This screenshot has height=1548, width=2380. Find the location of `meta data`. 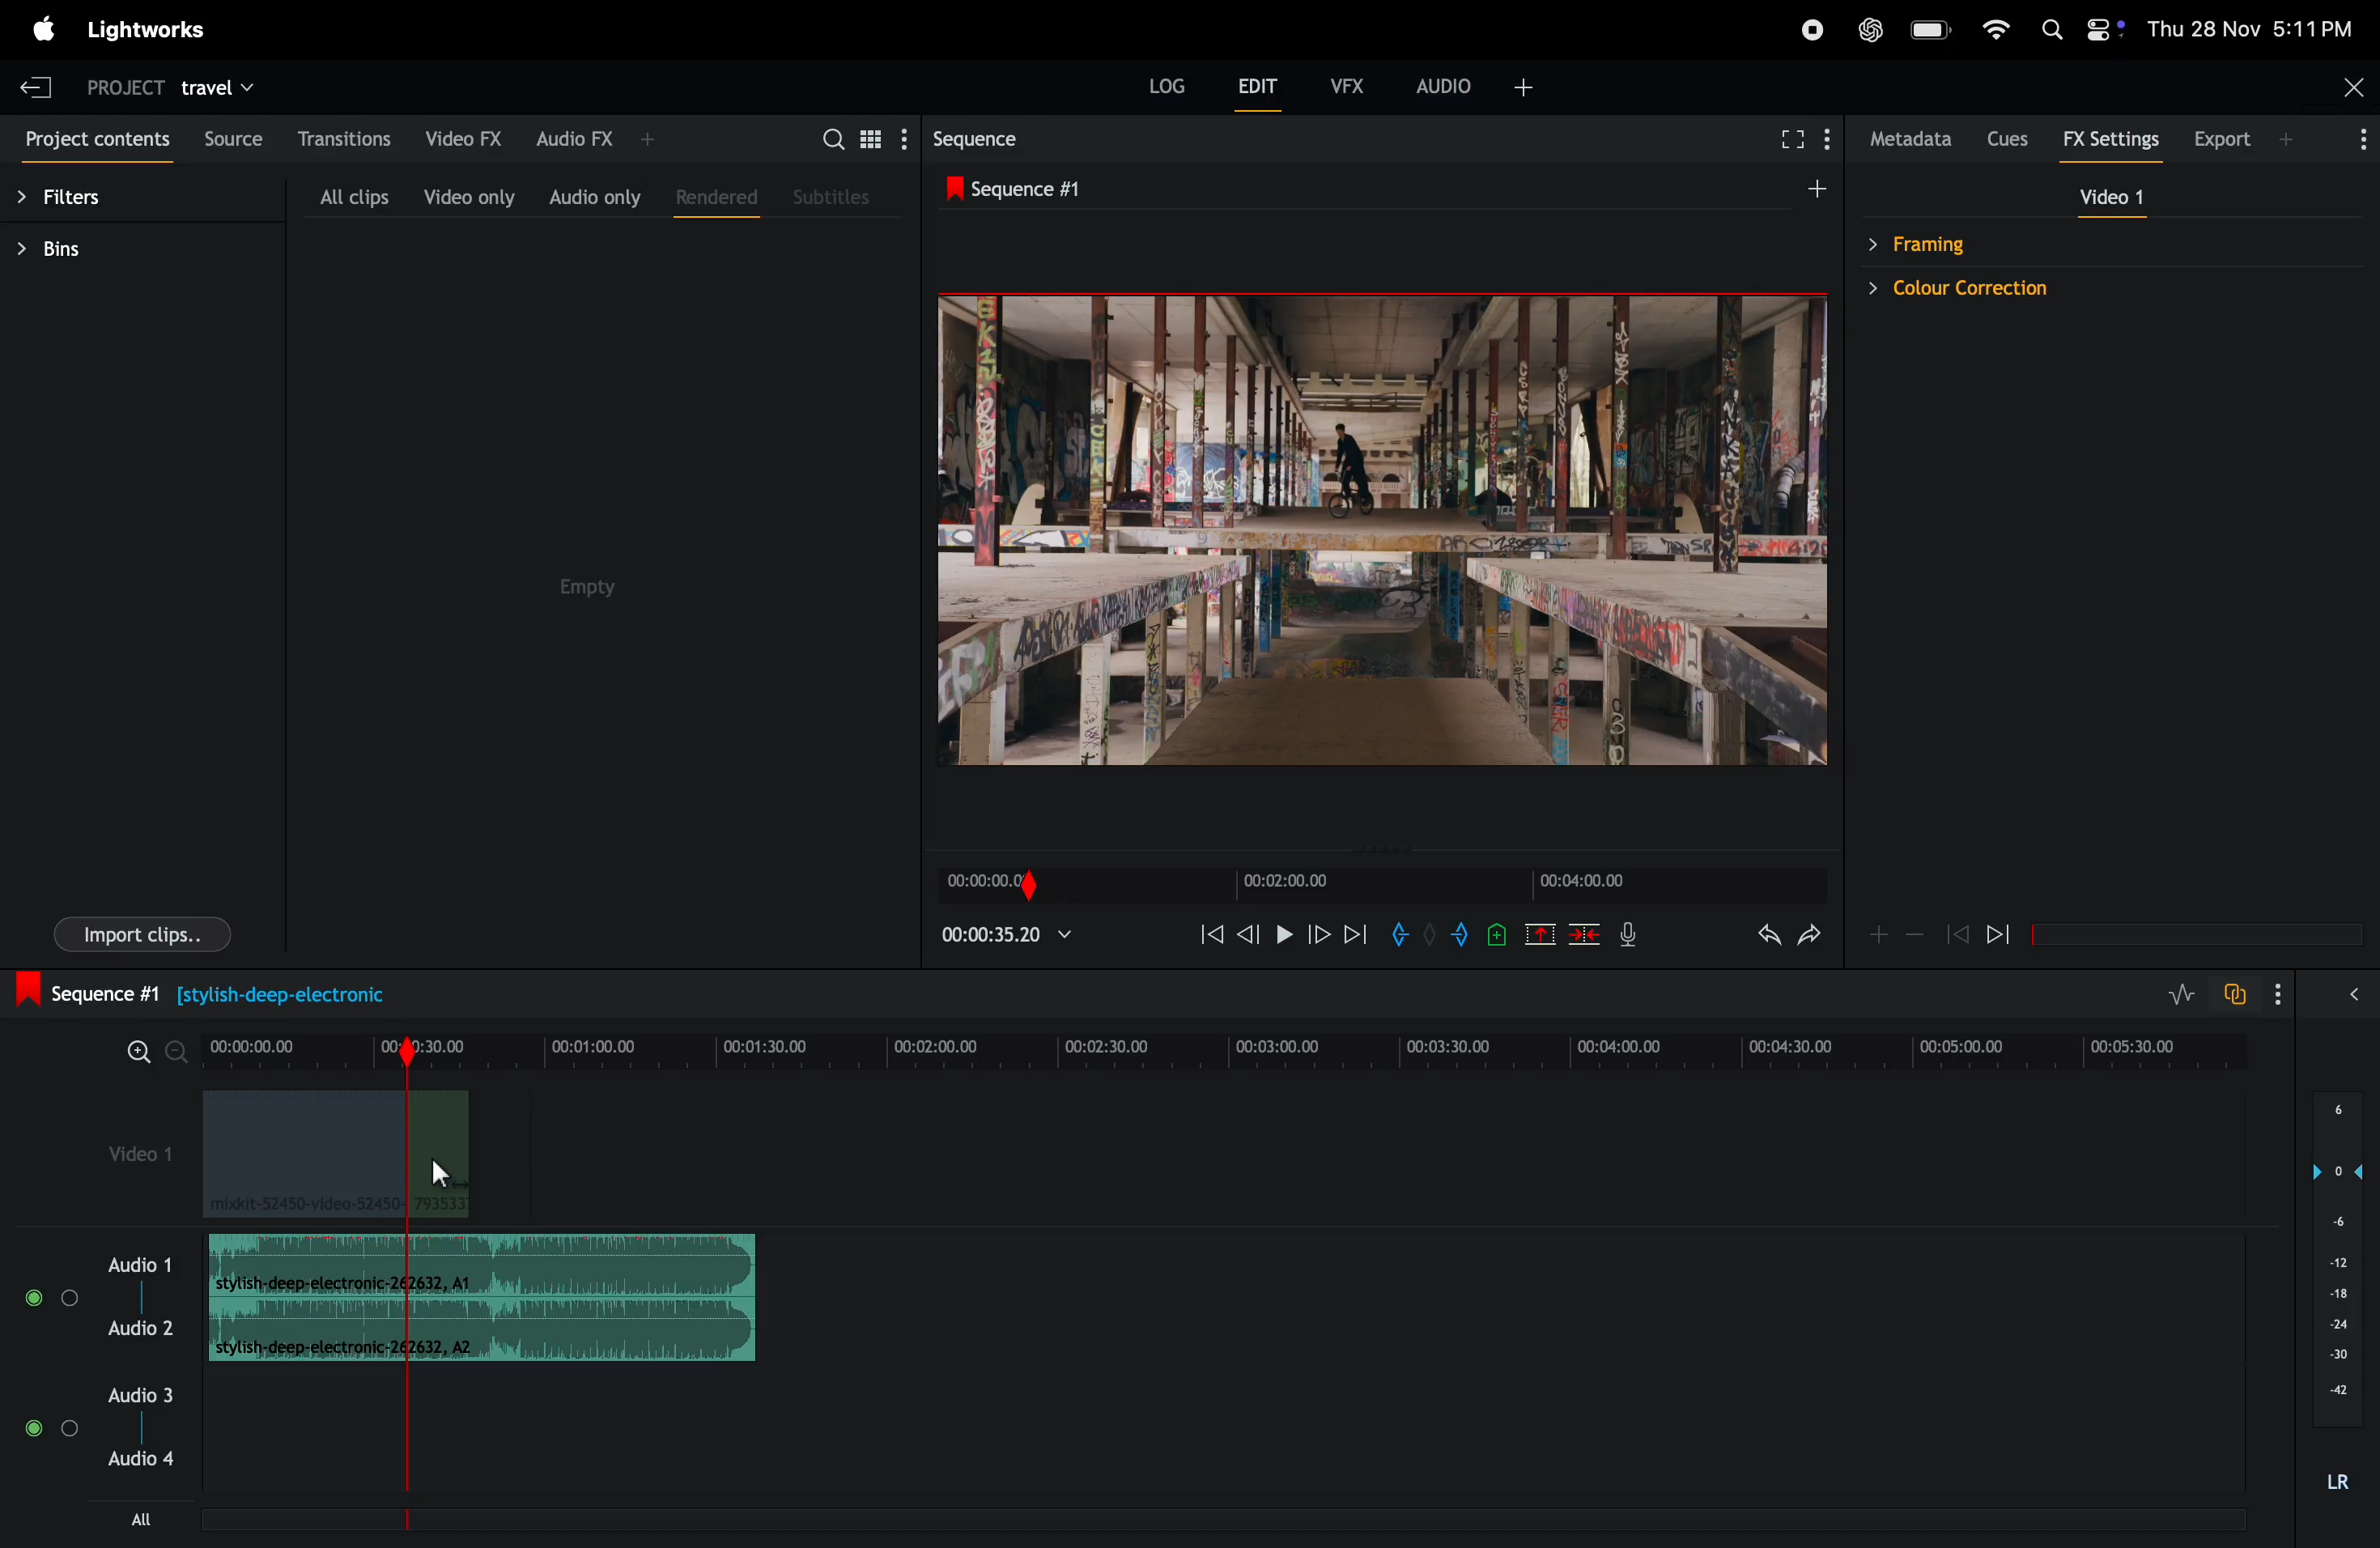

meta data is located at coordinates (1906, 140).